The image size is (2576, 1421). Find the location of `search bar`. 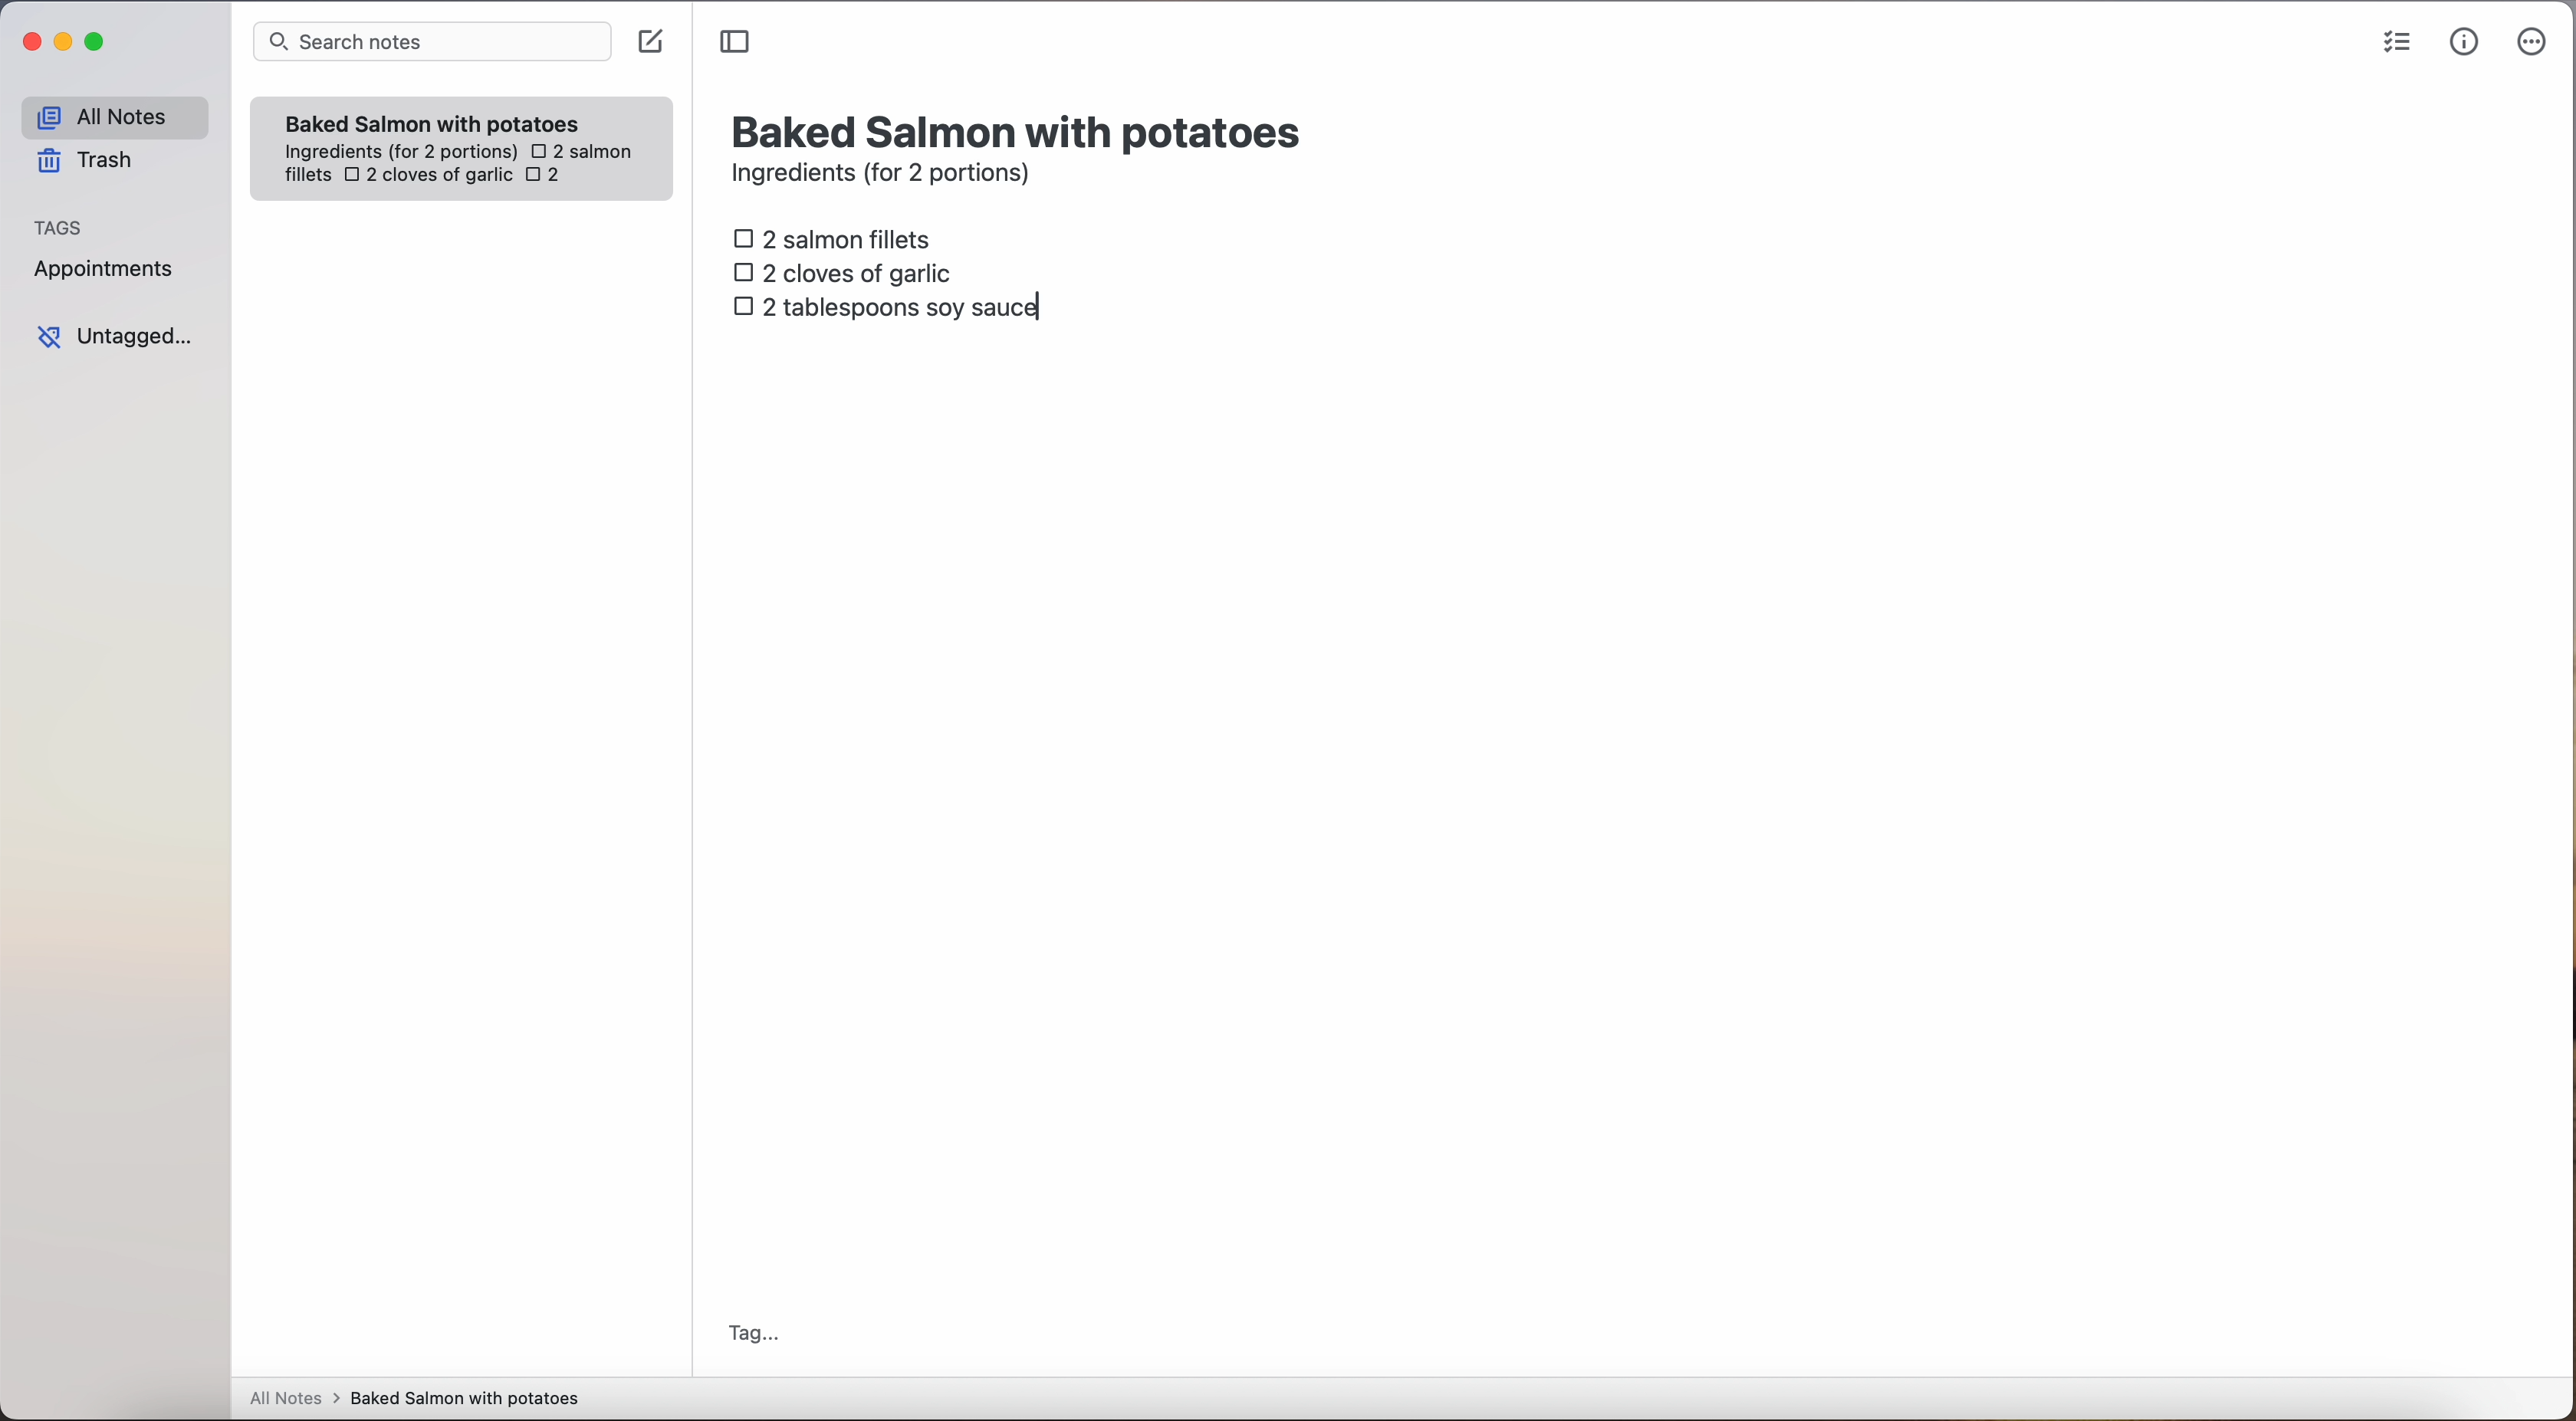

search bar is located at coordinates (430, 44).